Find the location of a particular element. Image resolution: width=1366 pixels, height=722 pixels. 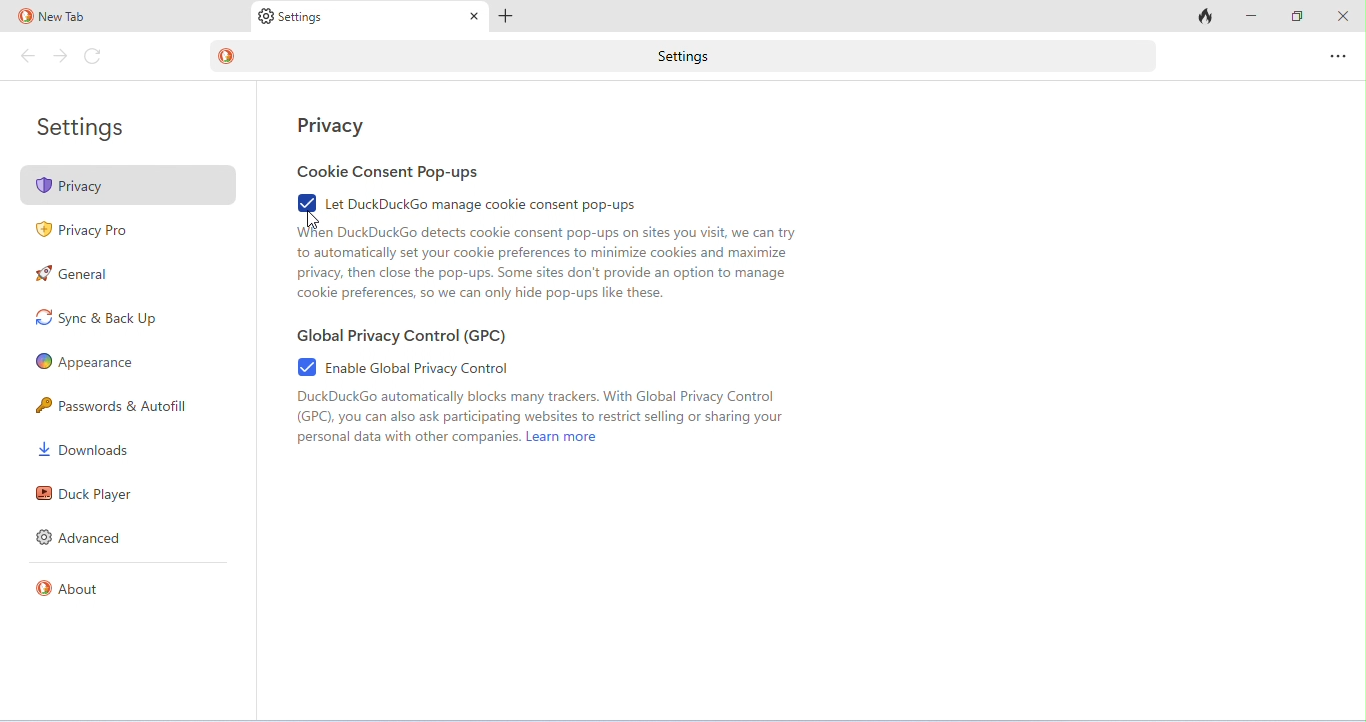

go forward is located at coordinates (60, 56).